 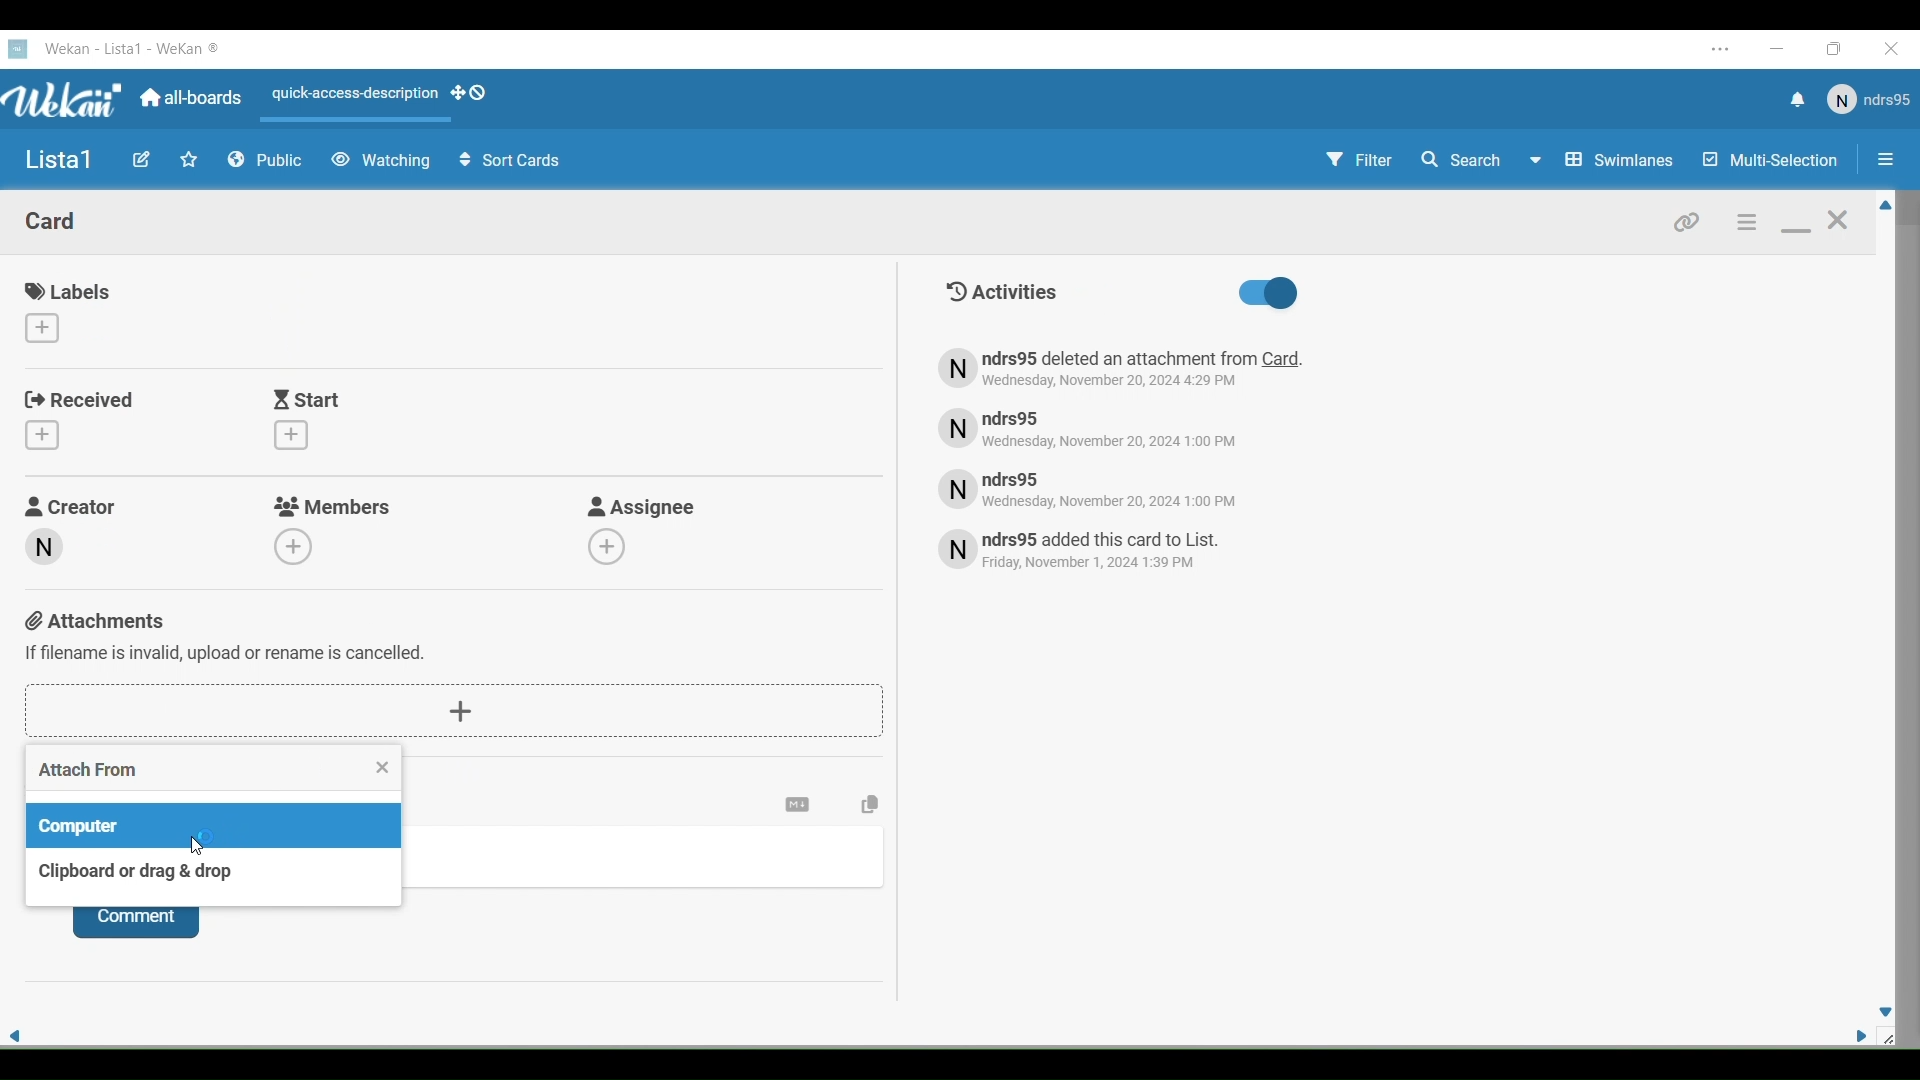 I want to click on Add labbels, so click(x=41, y=328).